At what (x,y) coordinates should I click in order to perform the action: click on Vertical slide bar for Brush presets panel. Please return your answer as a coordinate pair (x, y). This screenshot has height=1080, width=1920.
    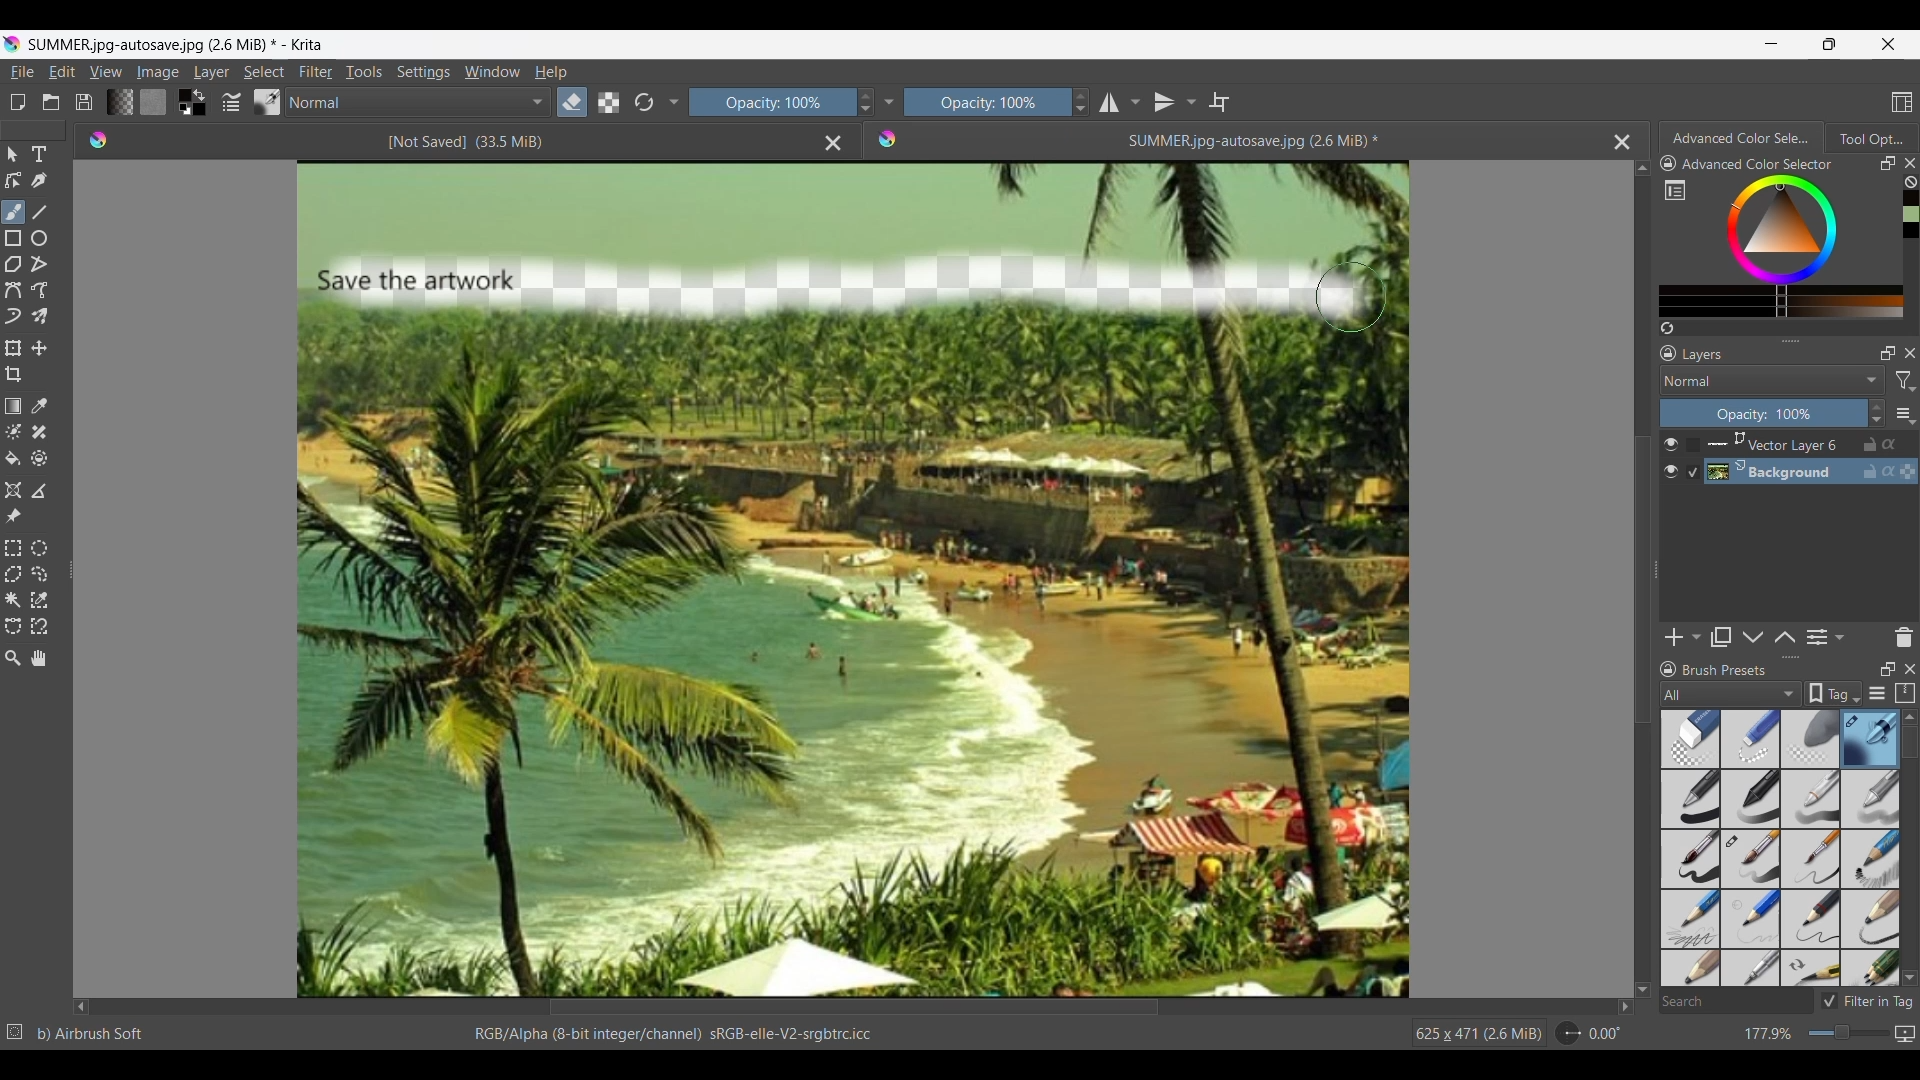
    Looking at the image, I should click on (1909, 849).